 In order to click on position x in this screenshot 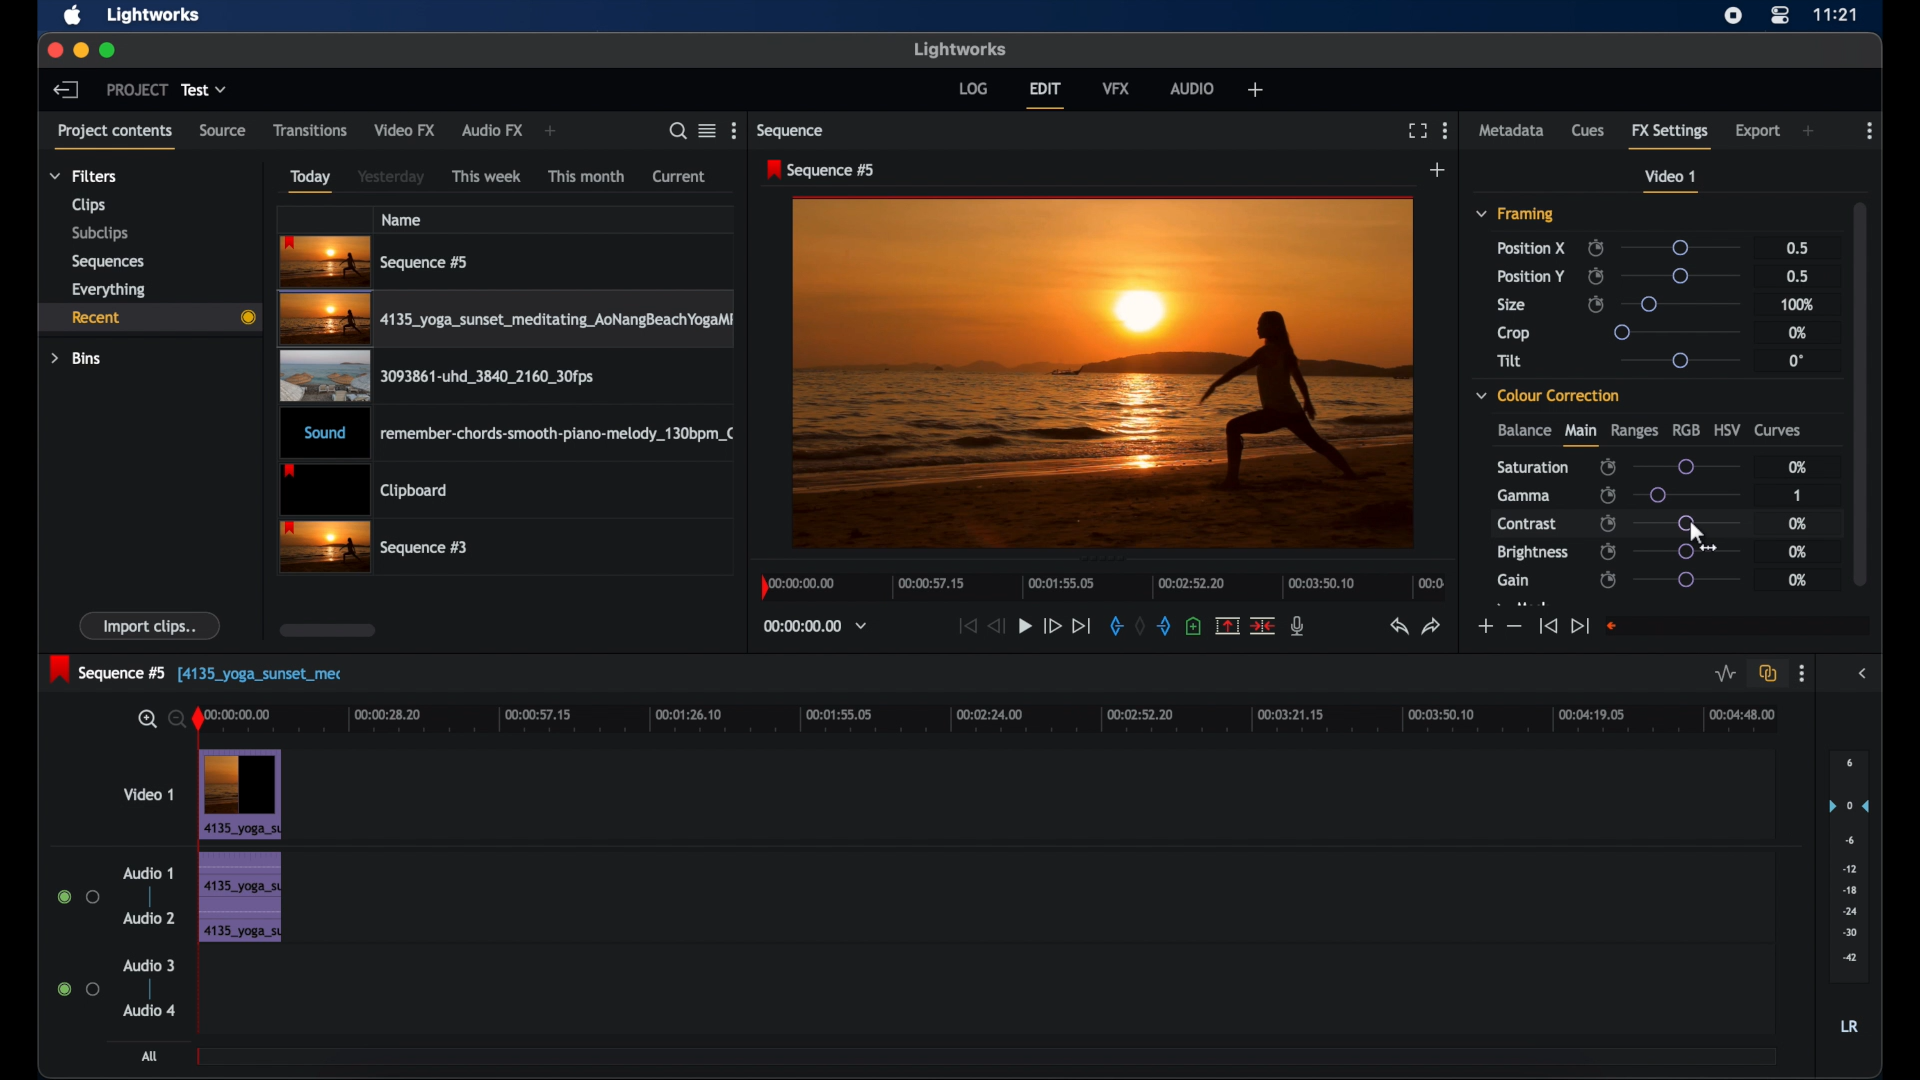, I will do `click(1531, 248)`.